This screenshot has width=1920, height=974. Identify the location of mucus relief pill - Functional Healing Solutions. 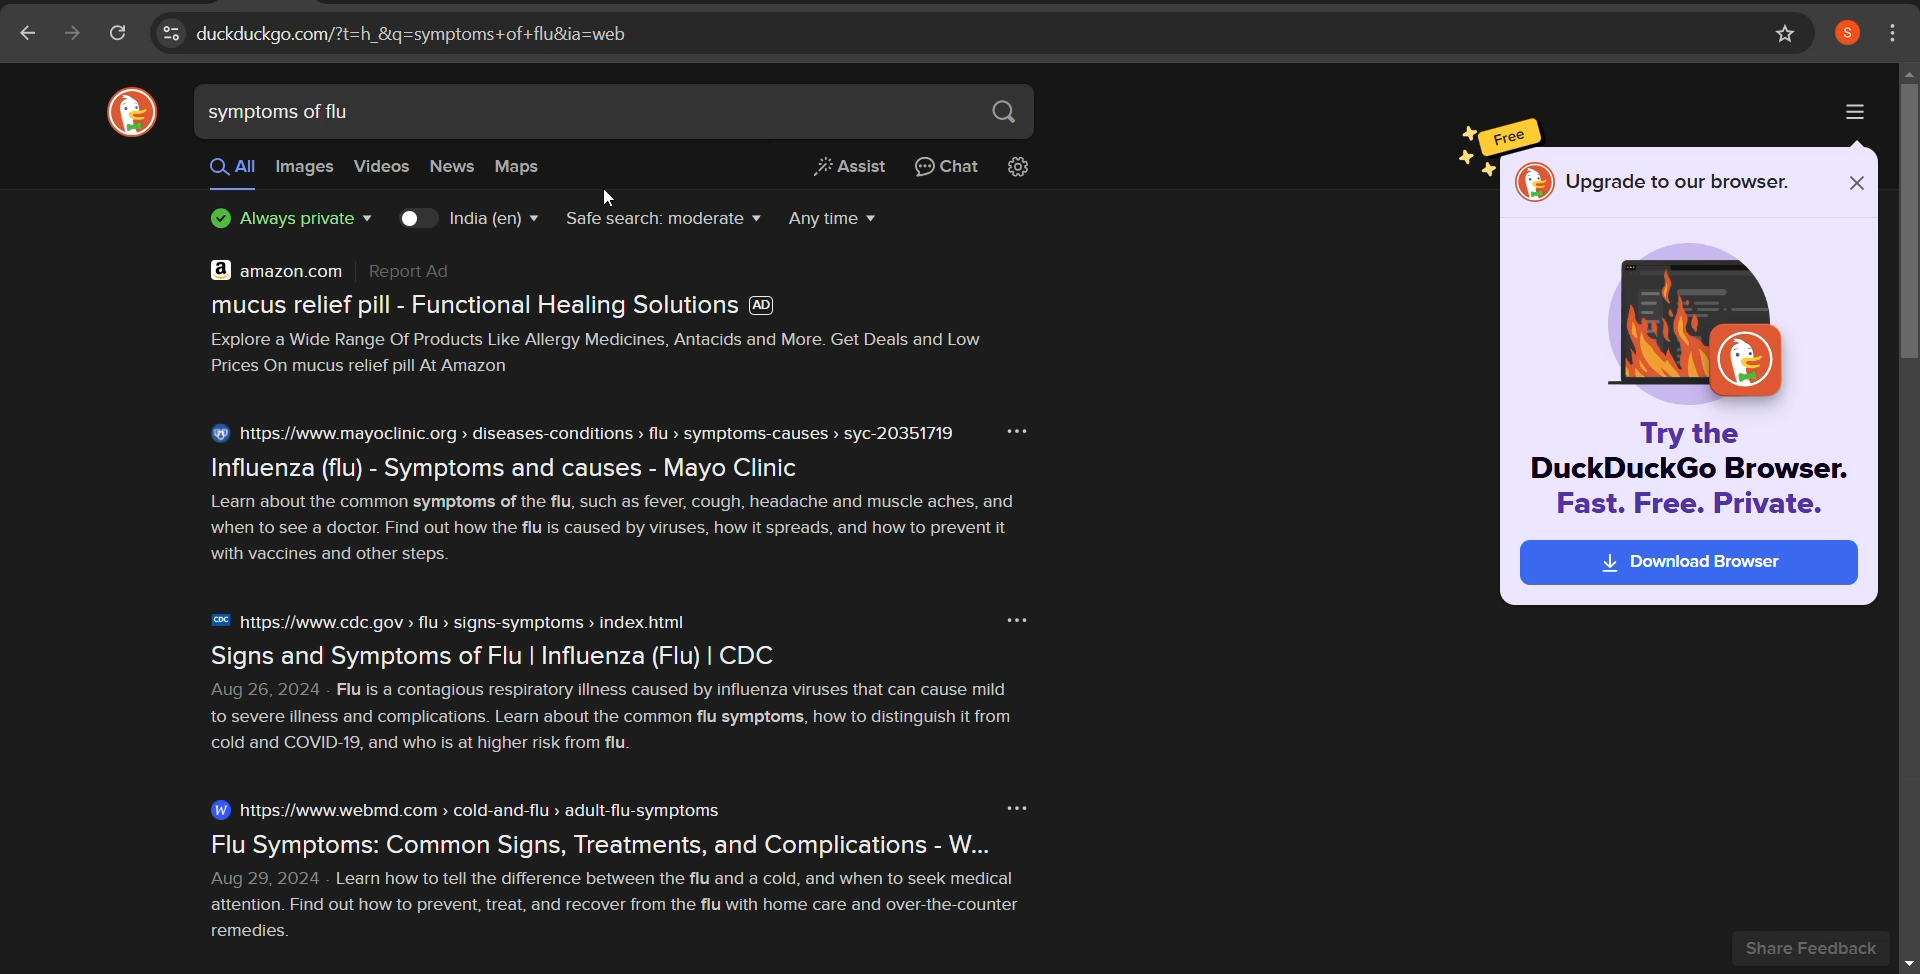
(501, 310).